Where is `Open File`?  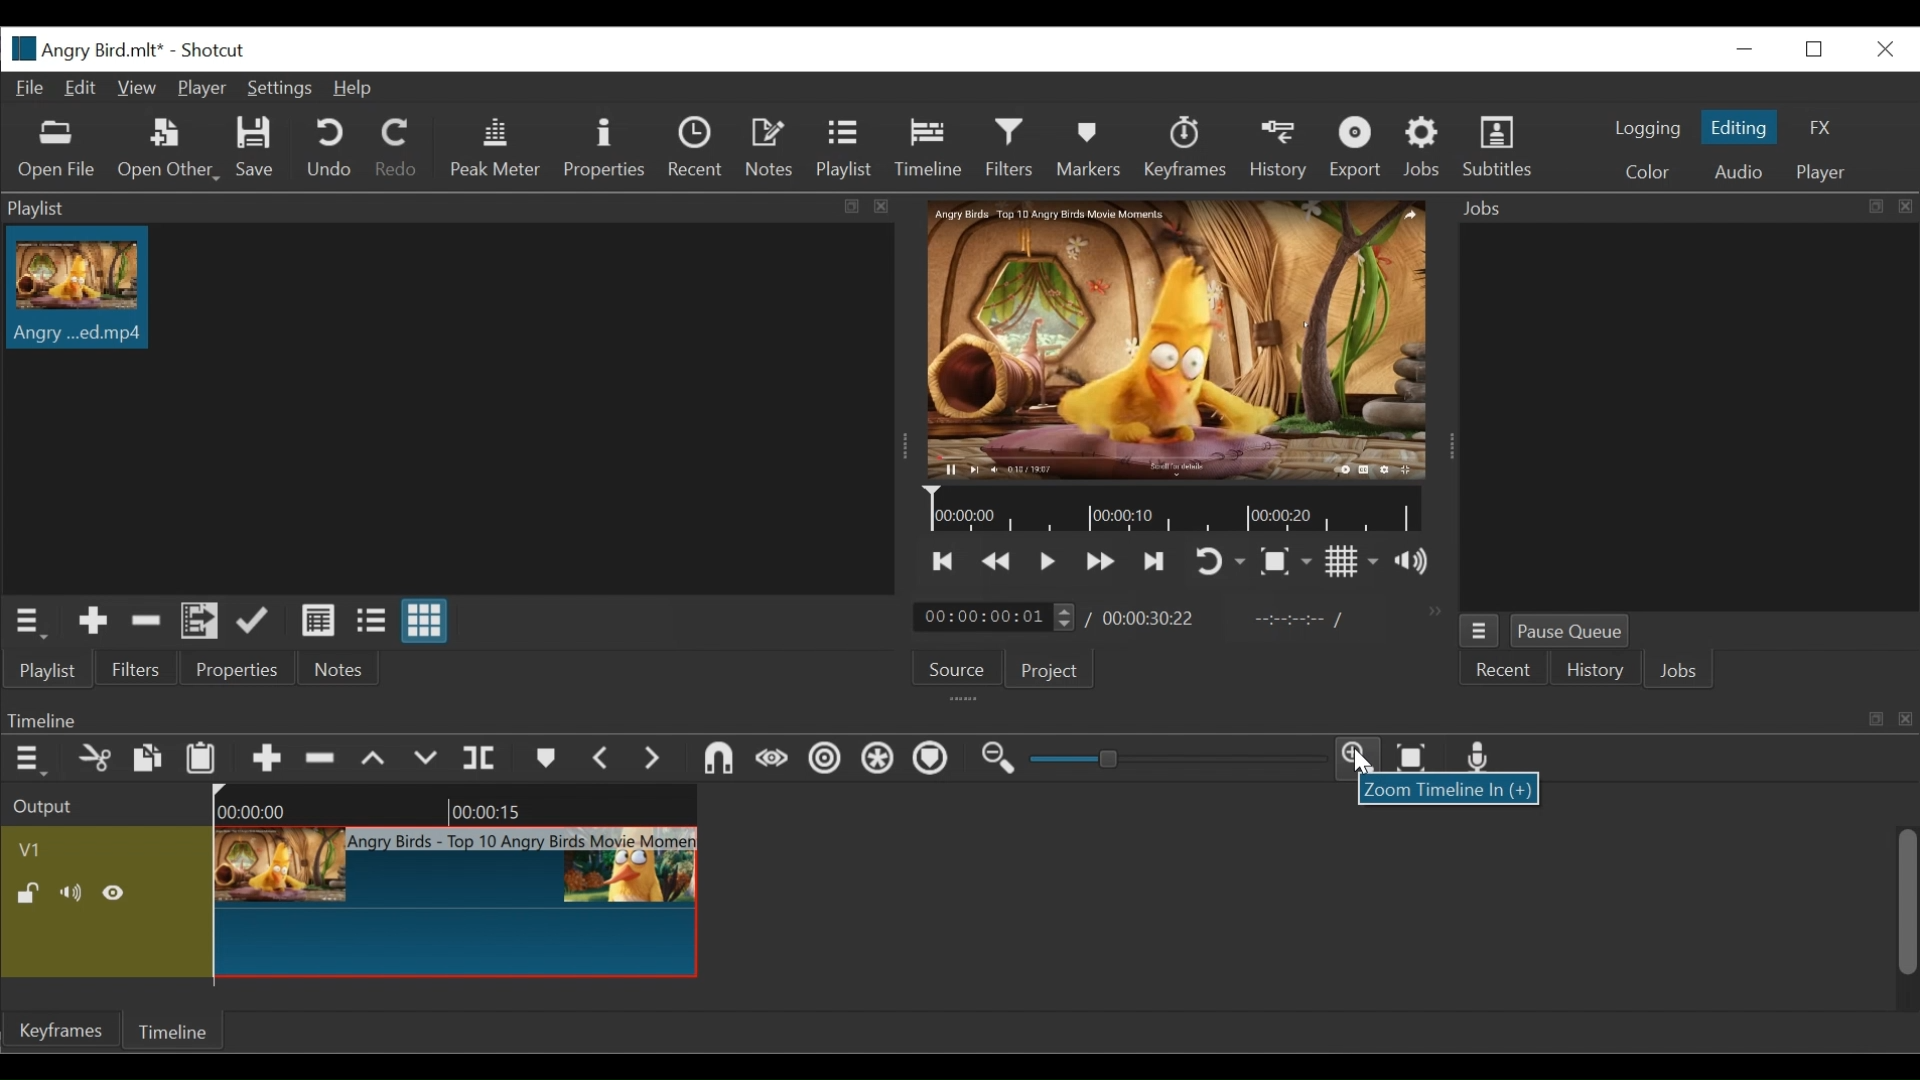 Open File is located at coordinates (56, 153).